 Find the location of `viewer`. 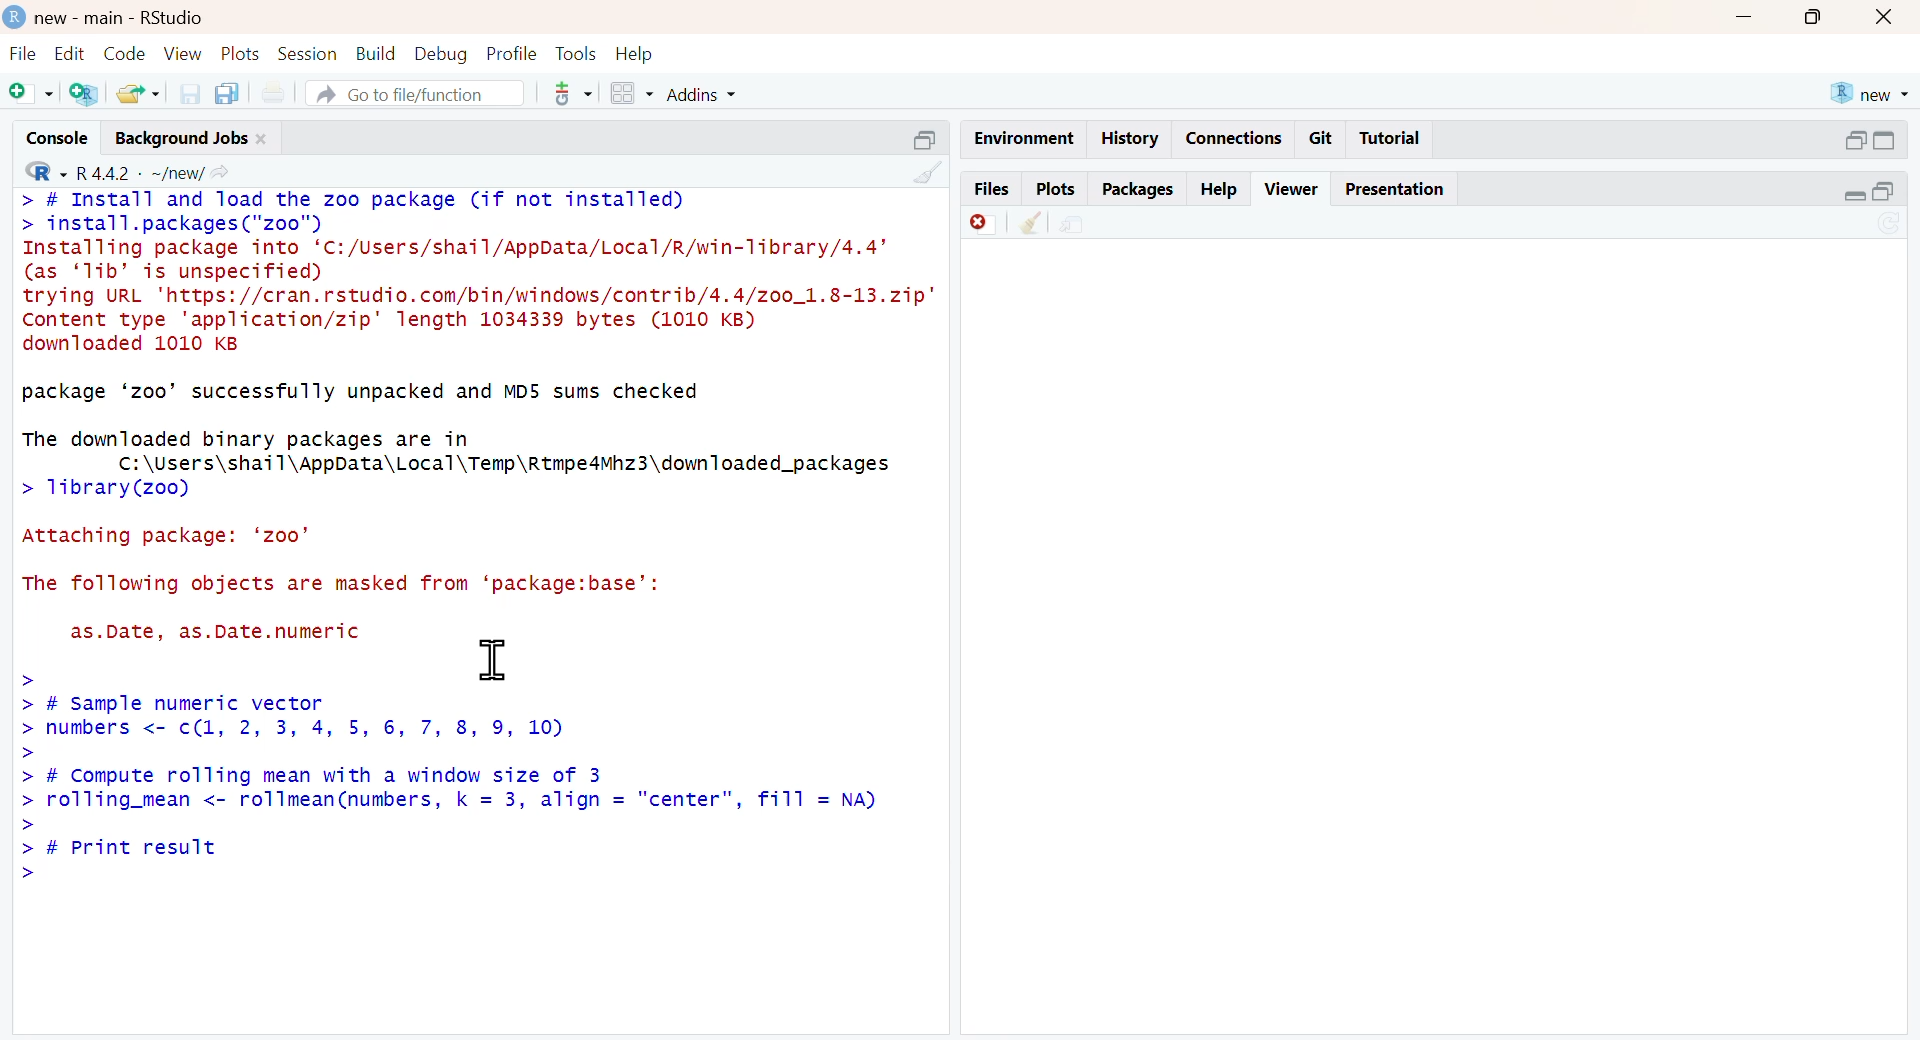

viewer is located at coordinates (1294, 189).